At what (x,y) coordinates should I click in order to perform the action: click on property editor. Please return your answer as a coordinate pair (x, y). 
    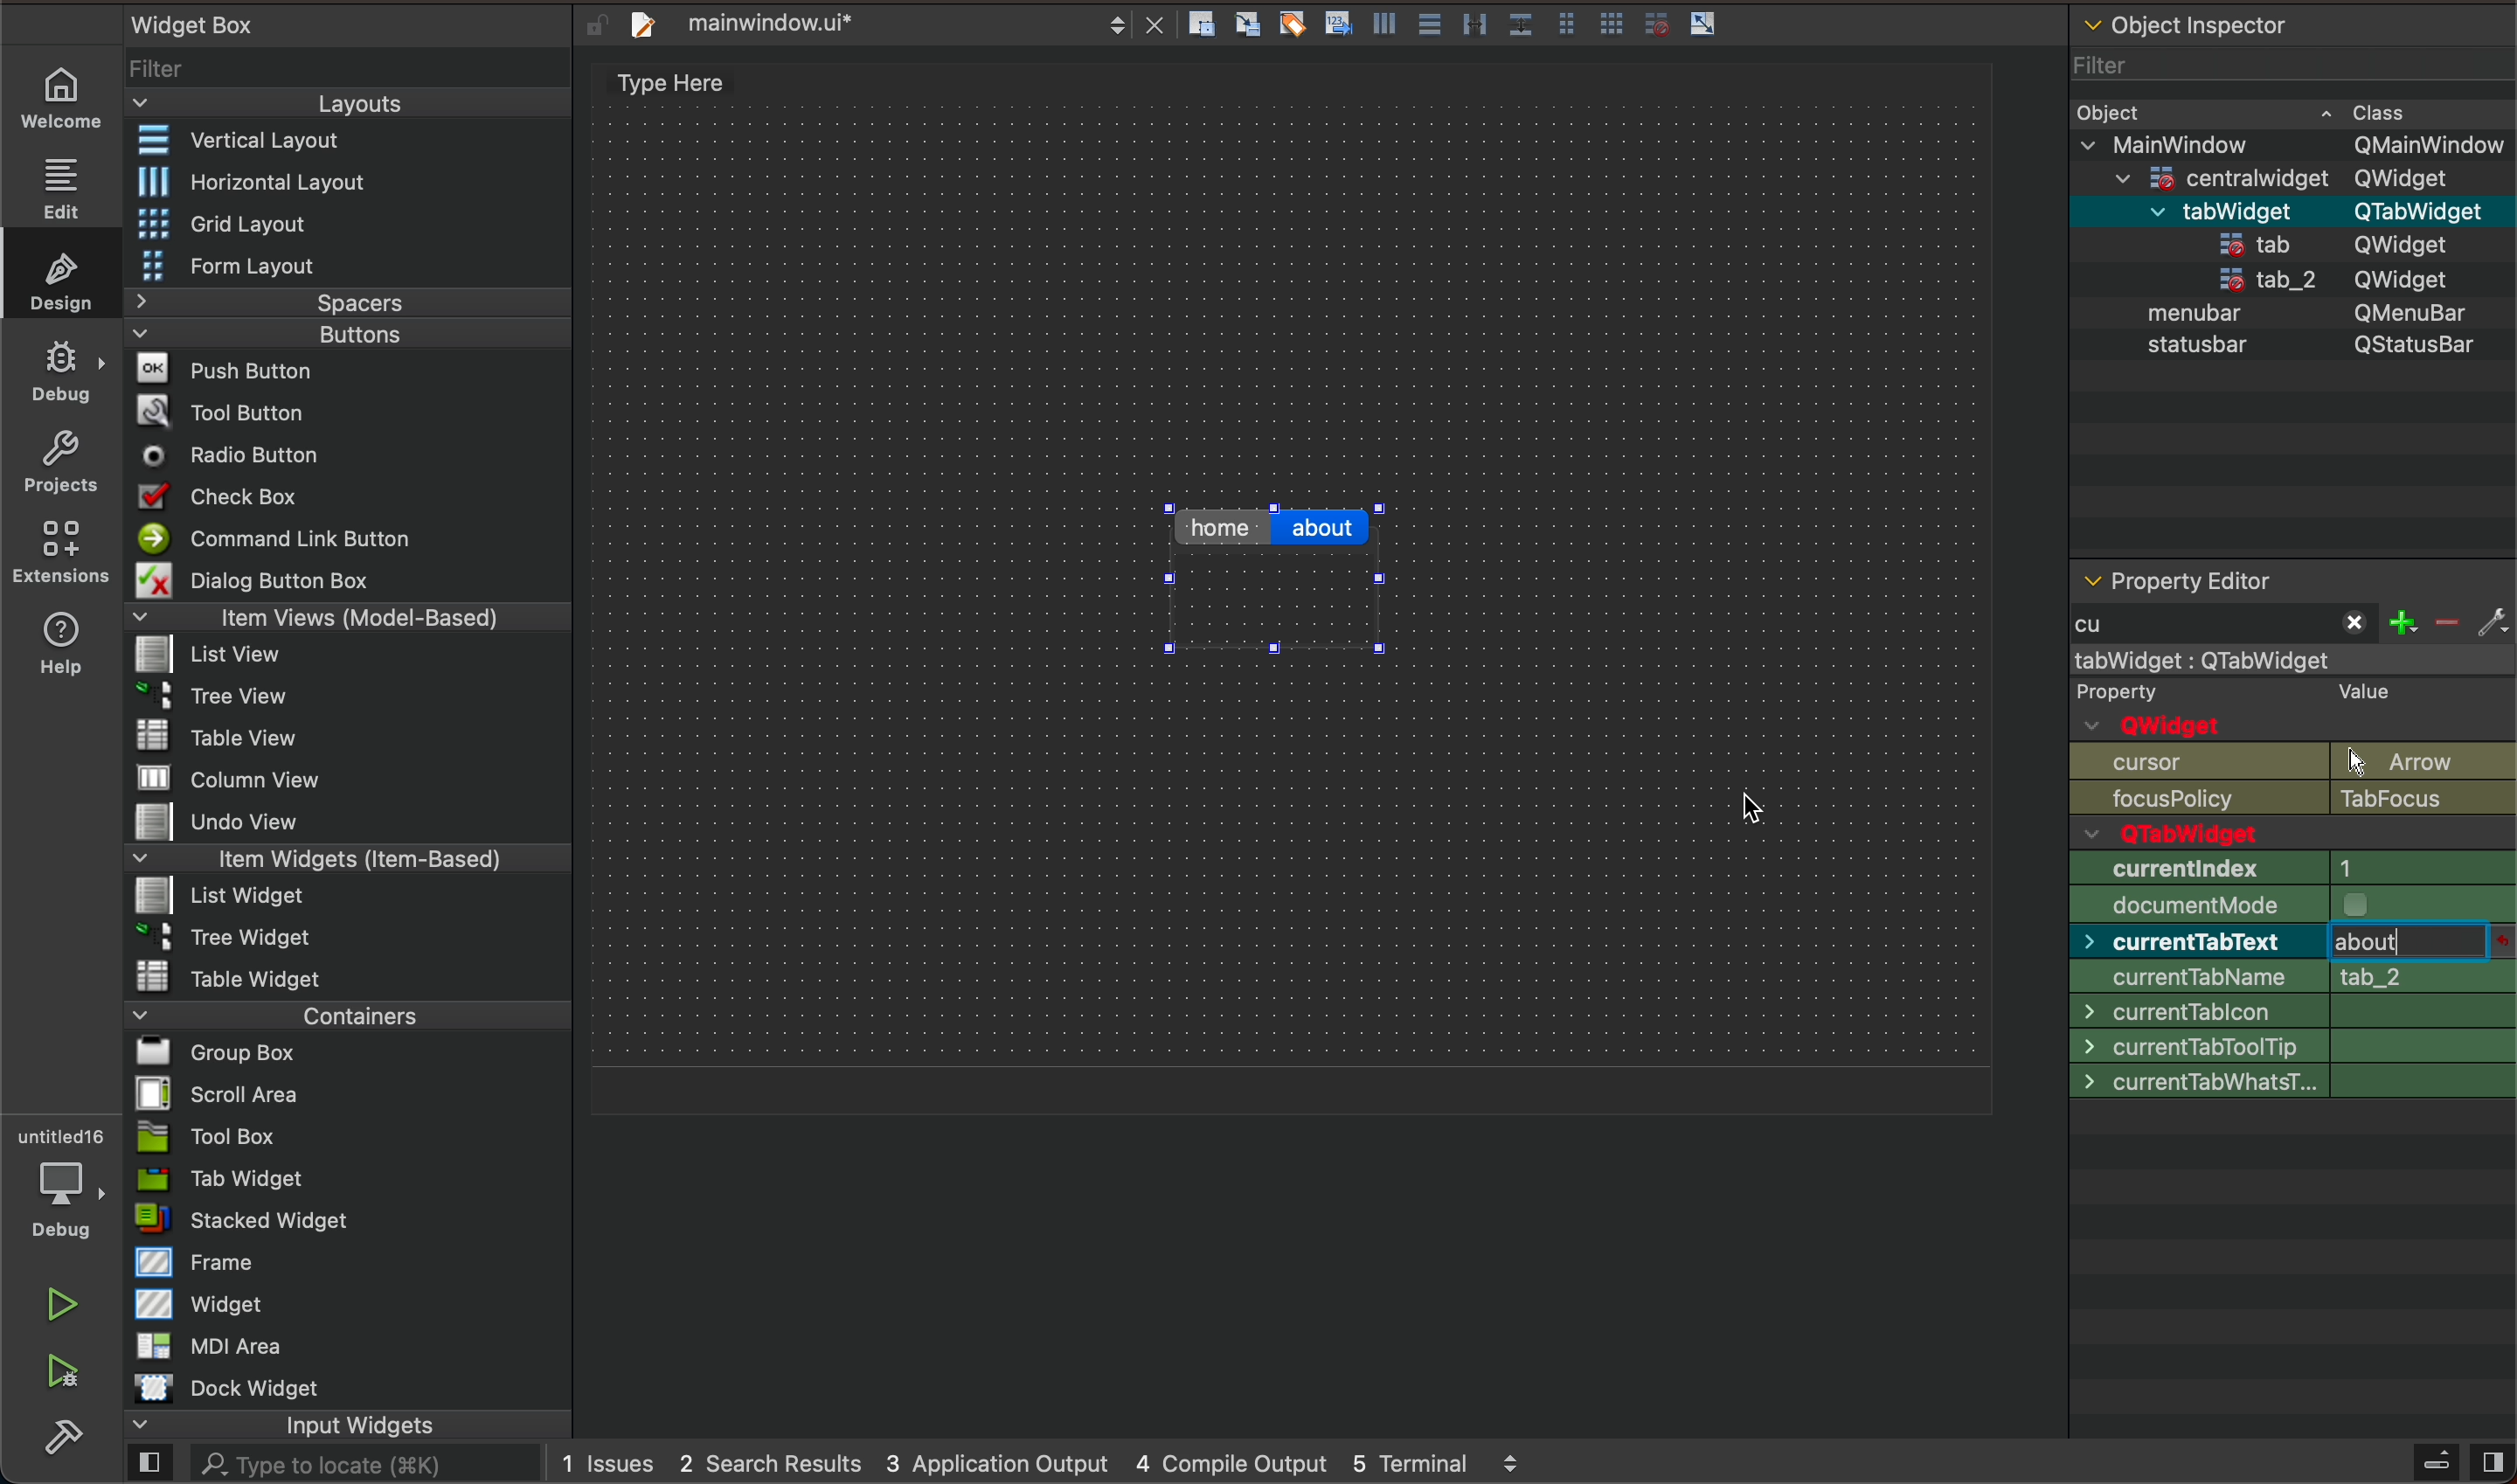
    Looking at the image, I should click on (2271, 576).